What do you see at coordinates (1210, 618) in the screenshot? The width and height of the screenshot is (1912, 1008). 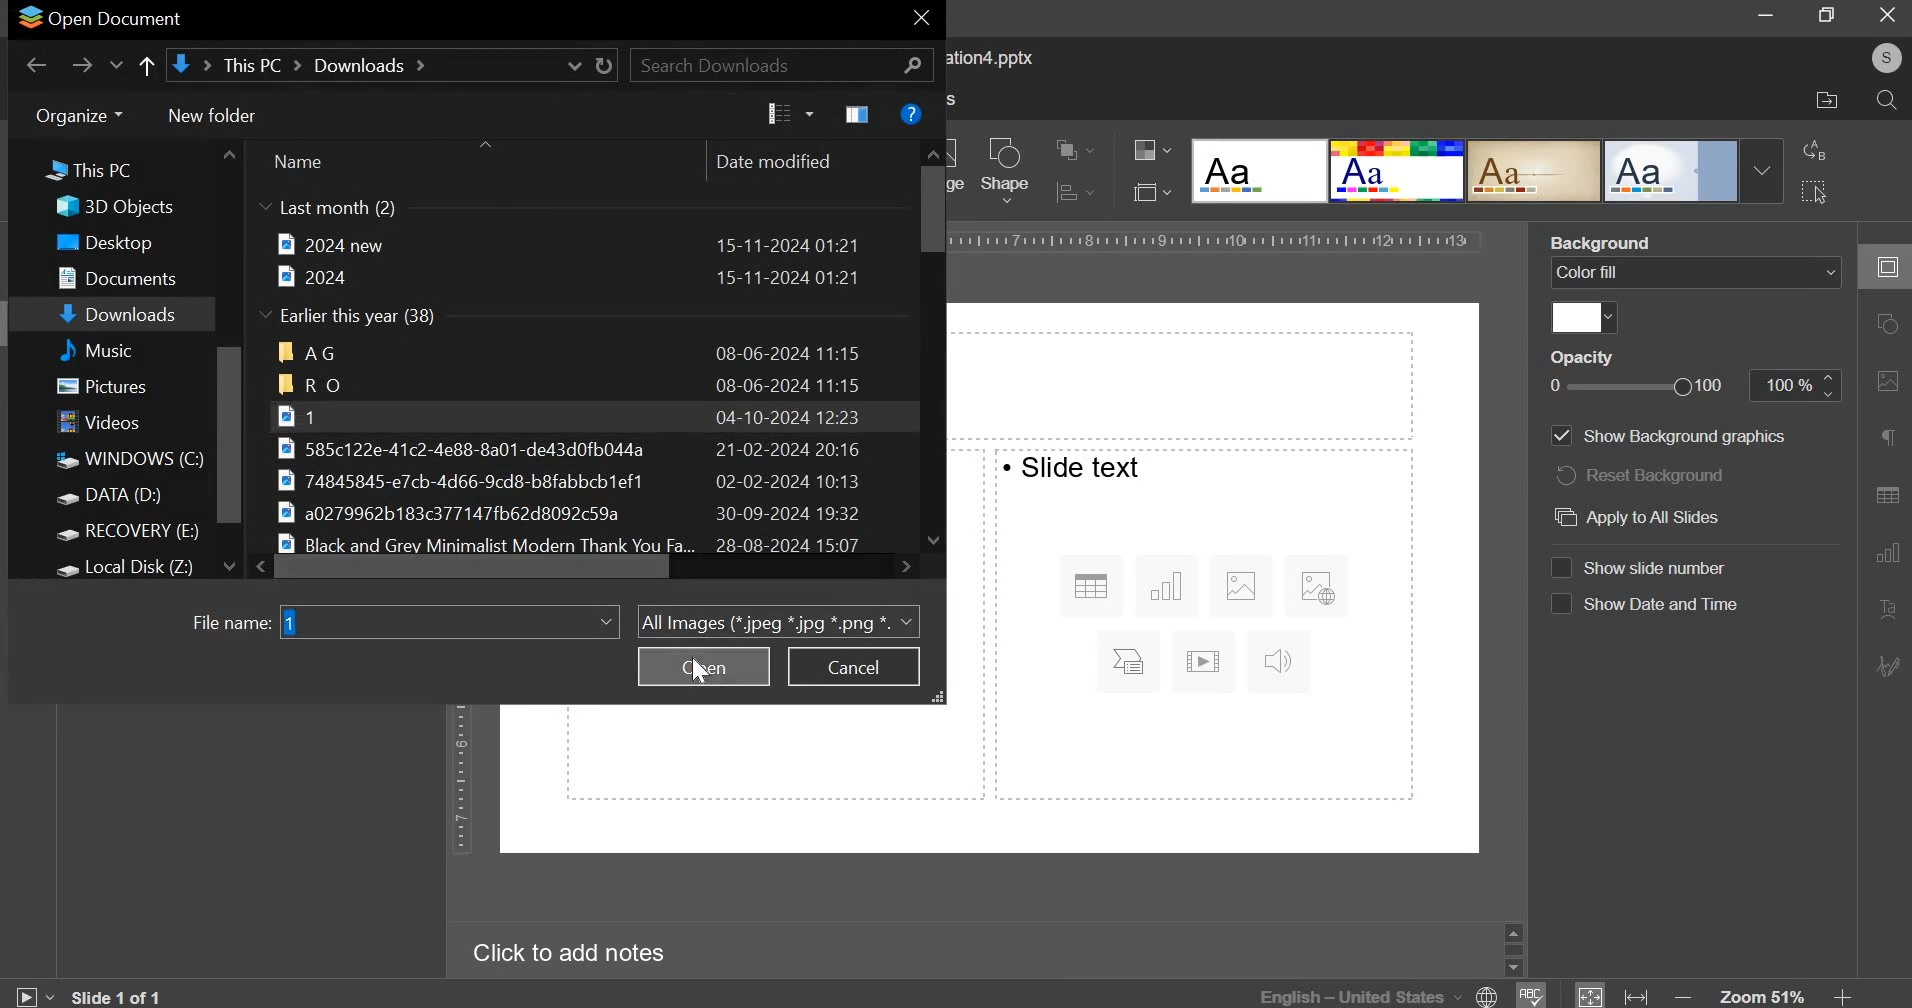 I see `icons` at bounding box center [1210, 618].